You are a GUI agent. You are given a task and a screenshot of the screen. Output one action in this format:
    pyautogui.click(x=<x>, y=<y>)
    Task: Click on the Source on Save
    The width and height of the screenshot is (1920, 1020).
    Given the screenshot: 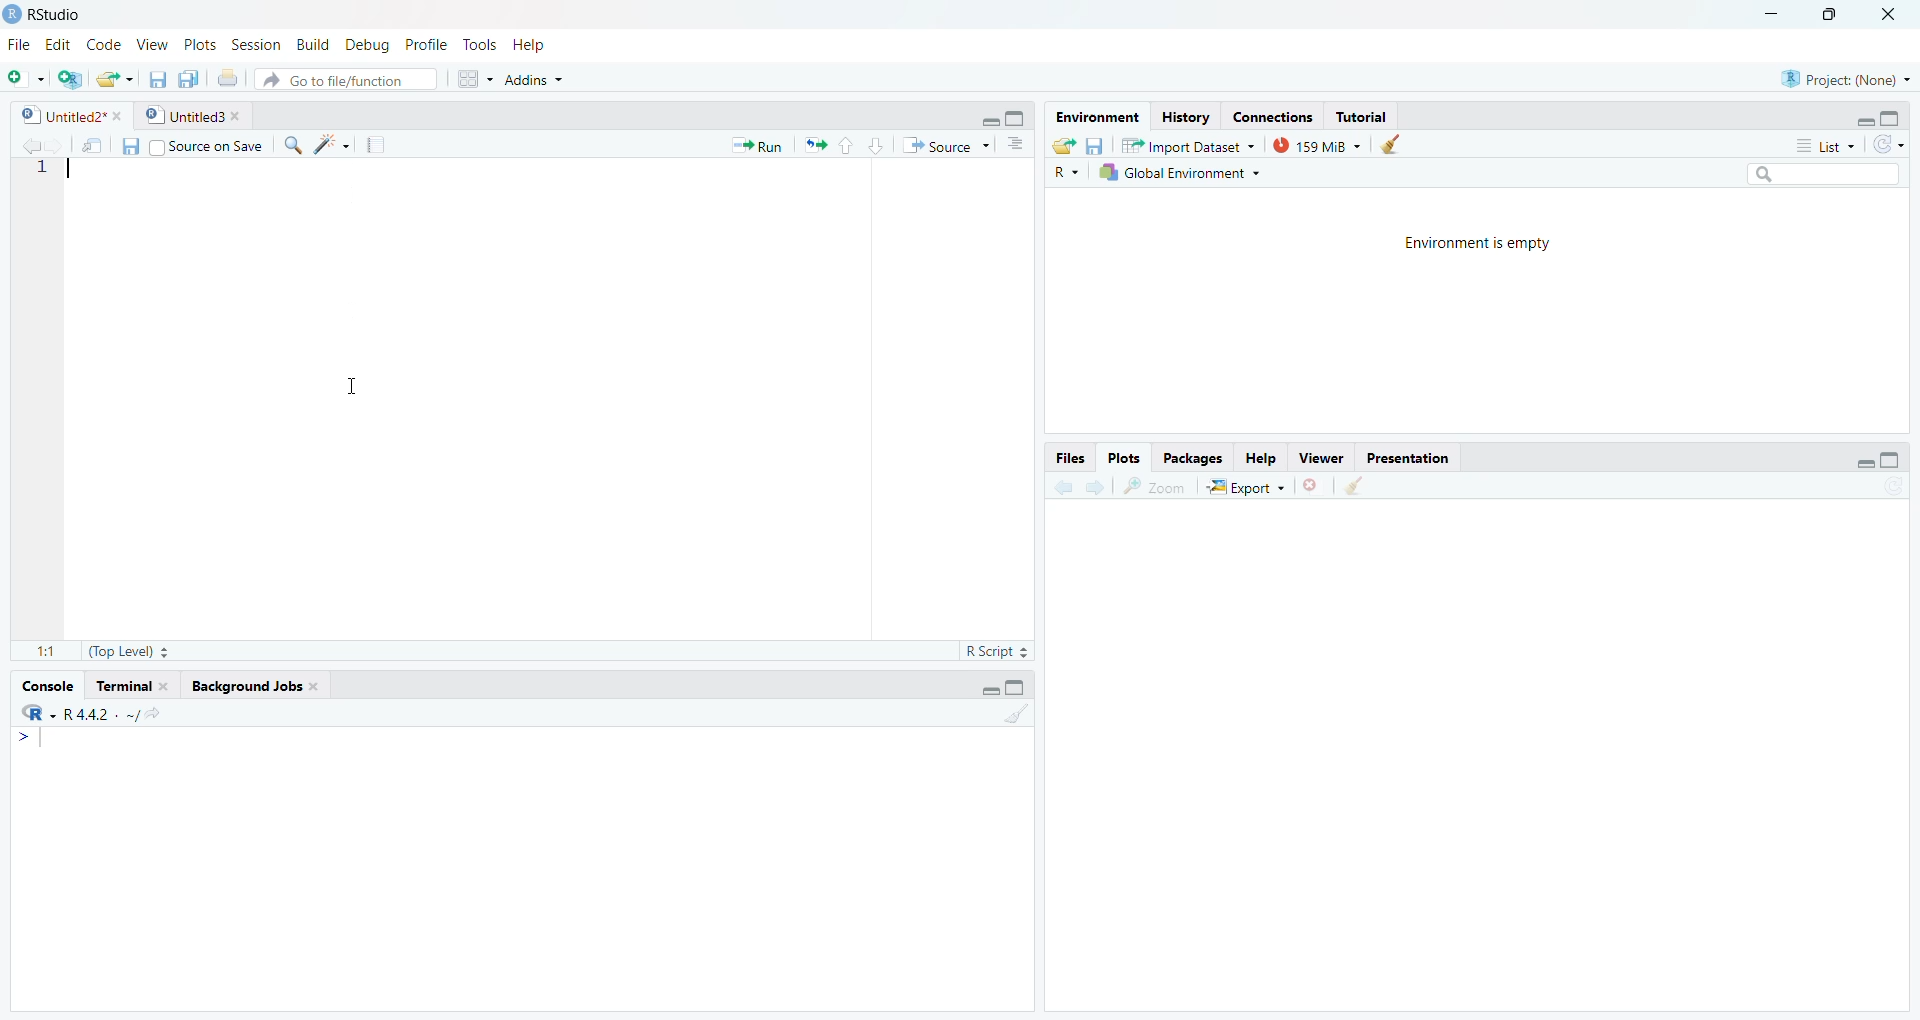 What is the action you would take?
    pyautogui.click(x=205, y=147)
    